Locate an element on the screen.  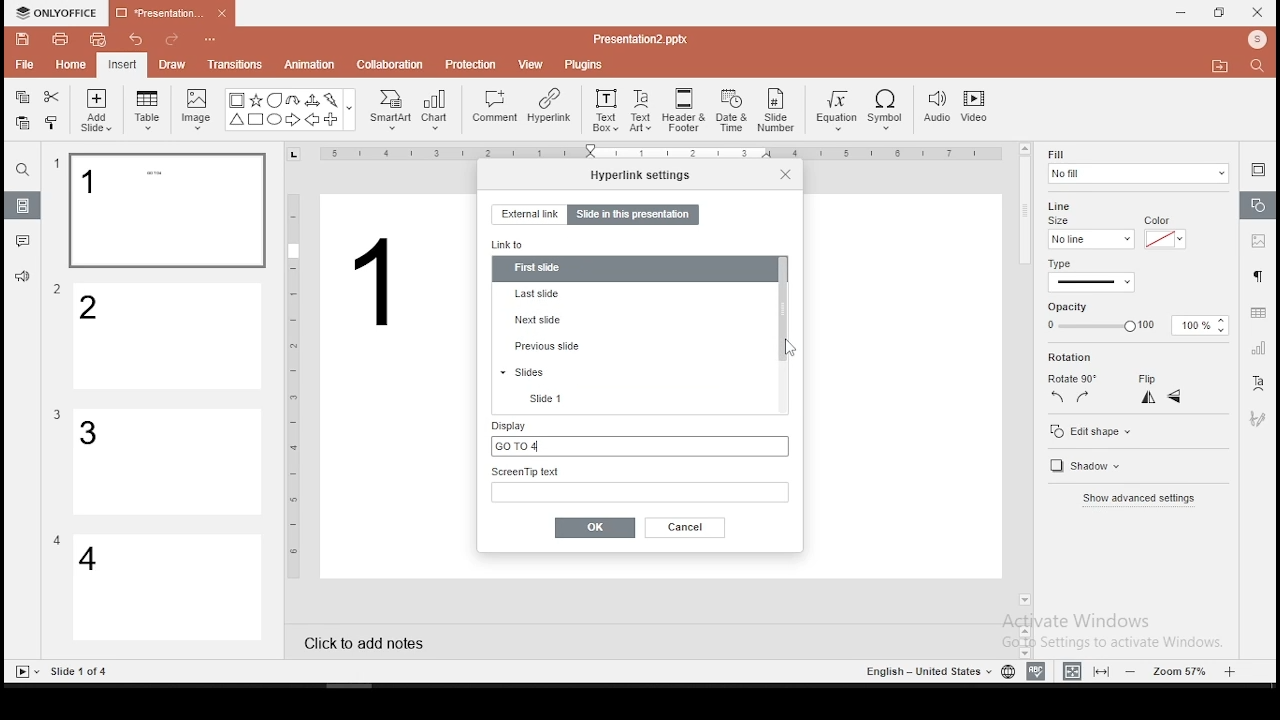
Trianlge is located at coordinates (235, 120).